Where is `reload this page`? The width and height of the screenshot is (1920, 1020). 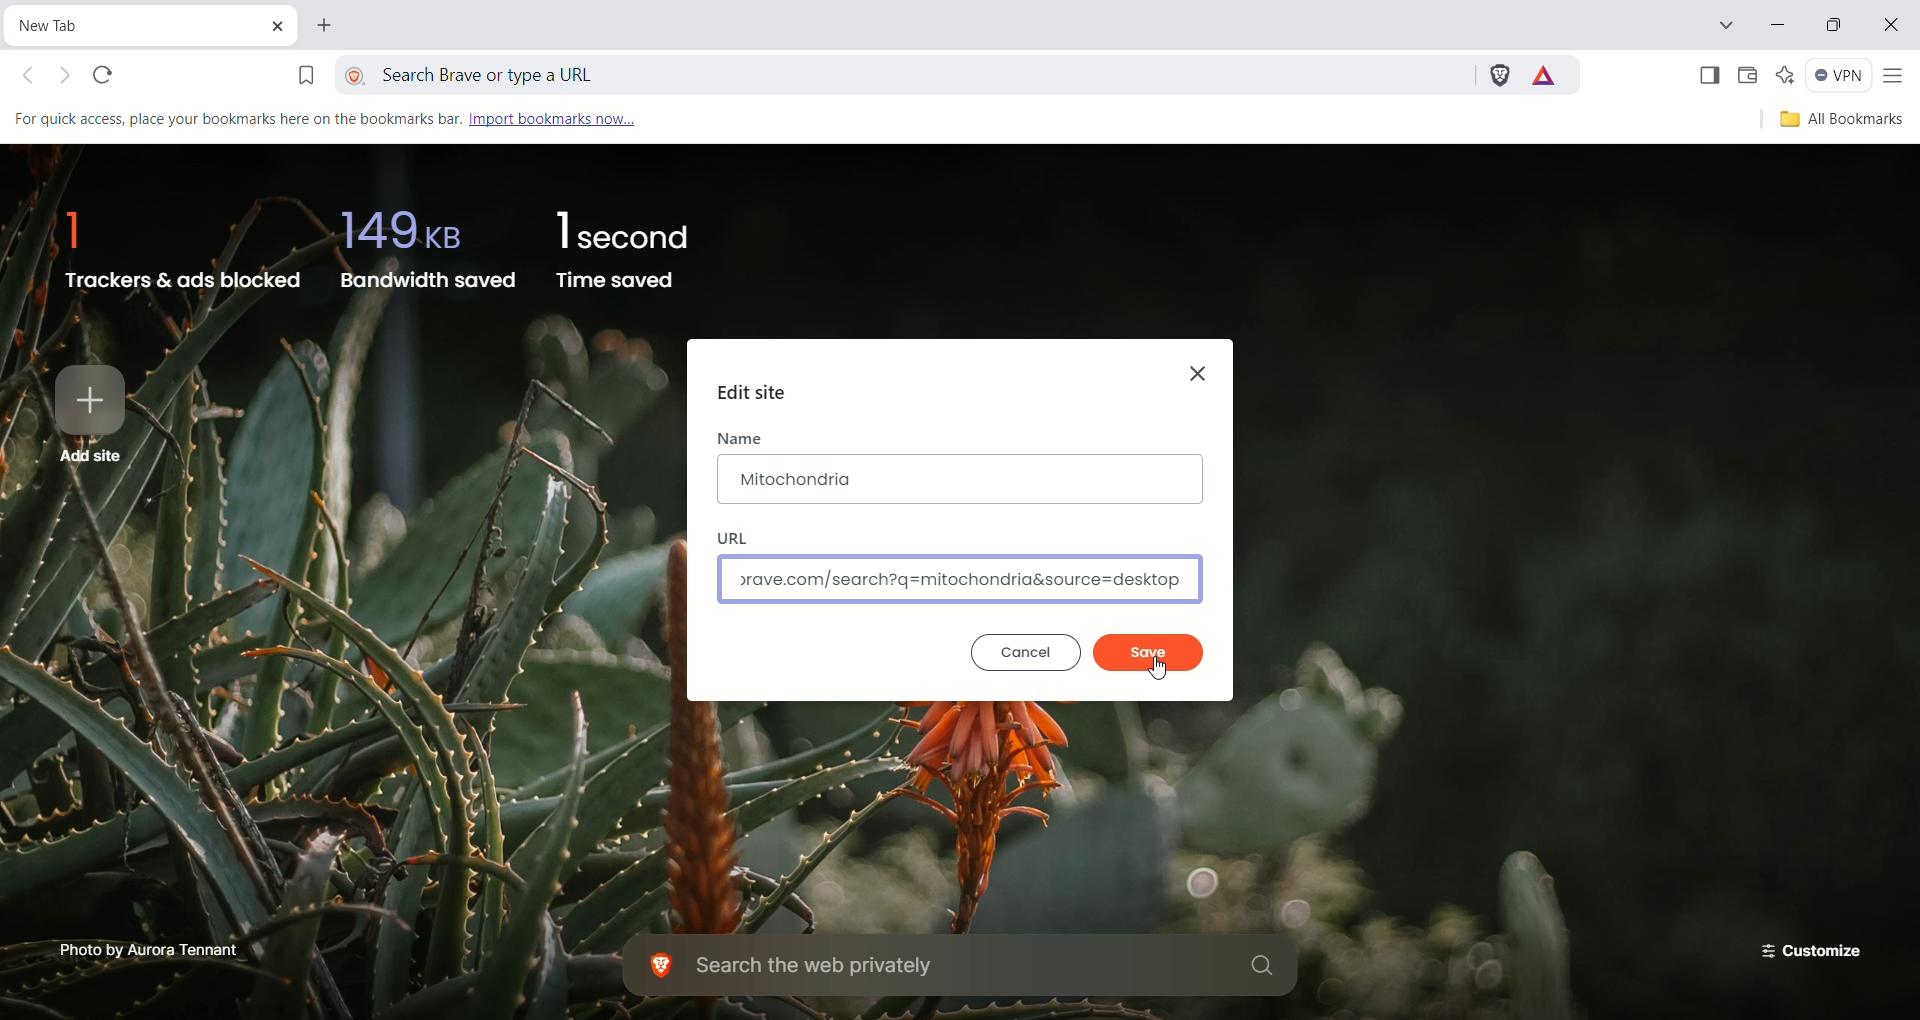
reload this page is located at coordinates (105, 76).